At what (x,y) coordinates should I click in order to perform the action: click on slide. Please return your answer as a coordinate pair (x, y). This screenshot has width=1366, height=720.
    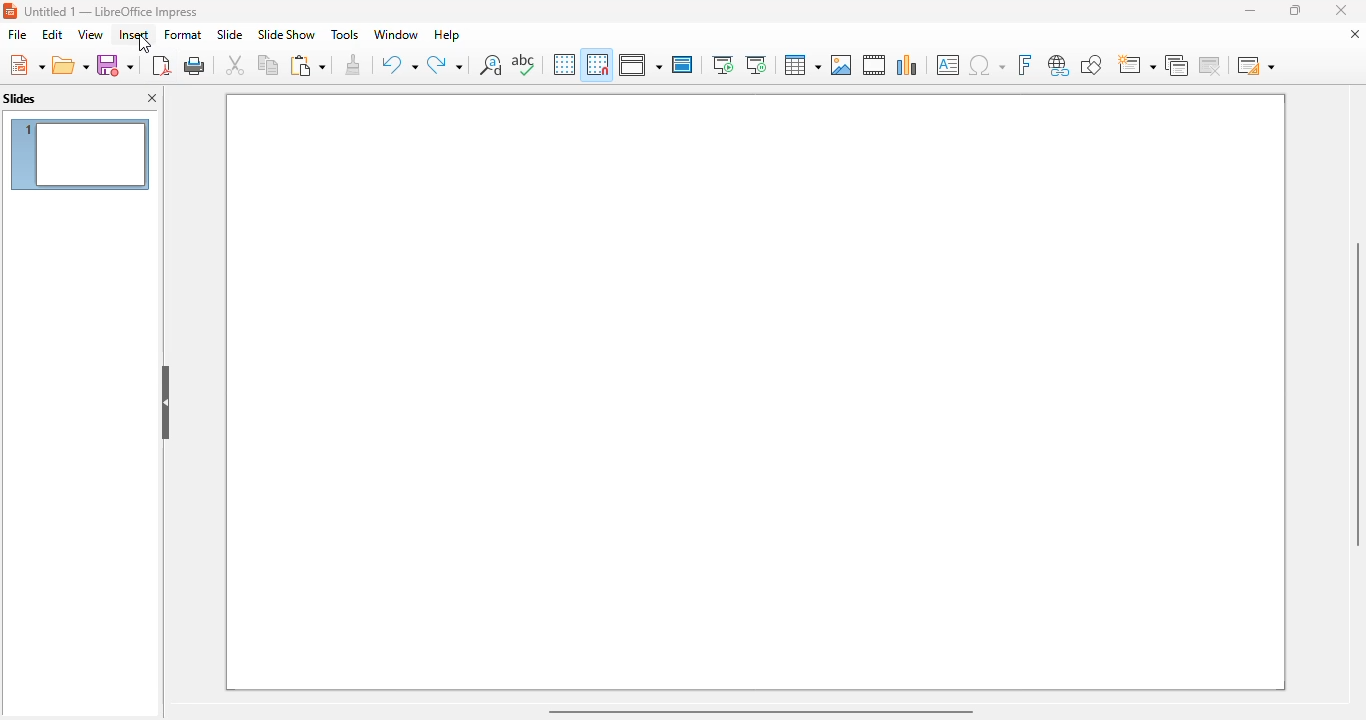
    Looking at the image, I should click on (229, 34).